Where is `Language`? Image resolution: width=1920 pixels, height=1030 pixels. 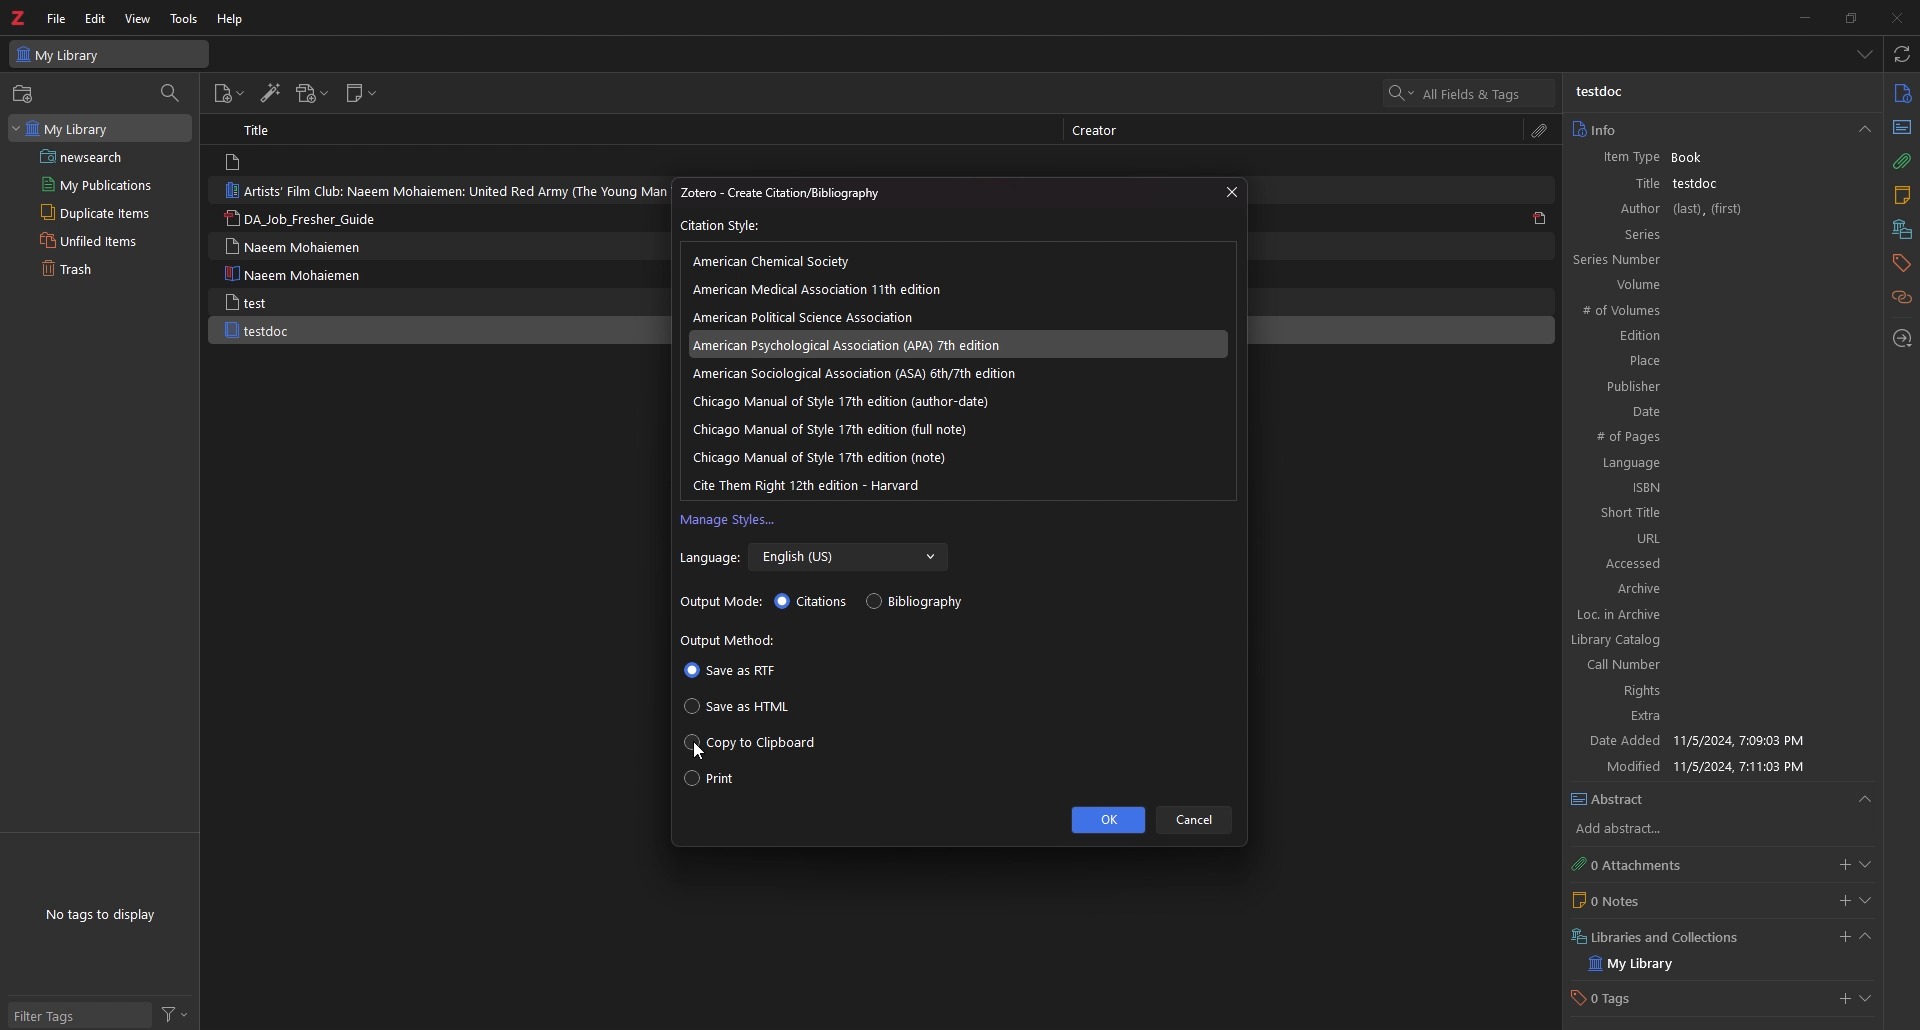
Language is located at coordinates (709, 559).